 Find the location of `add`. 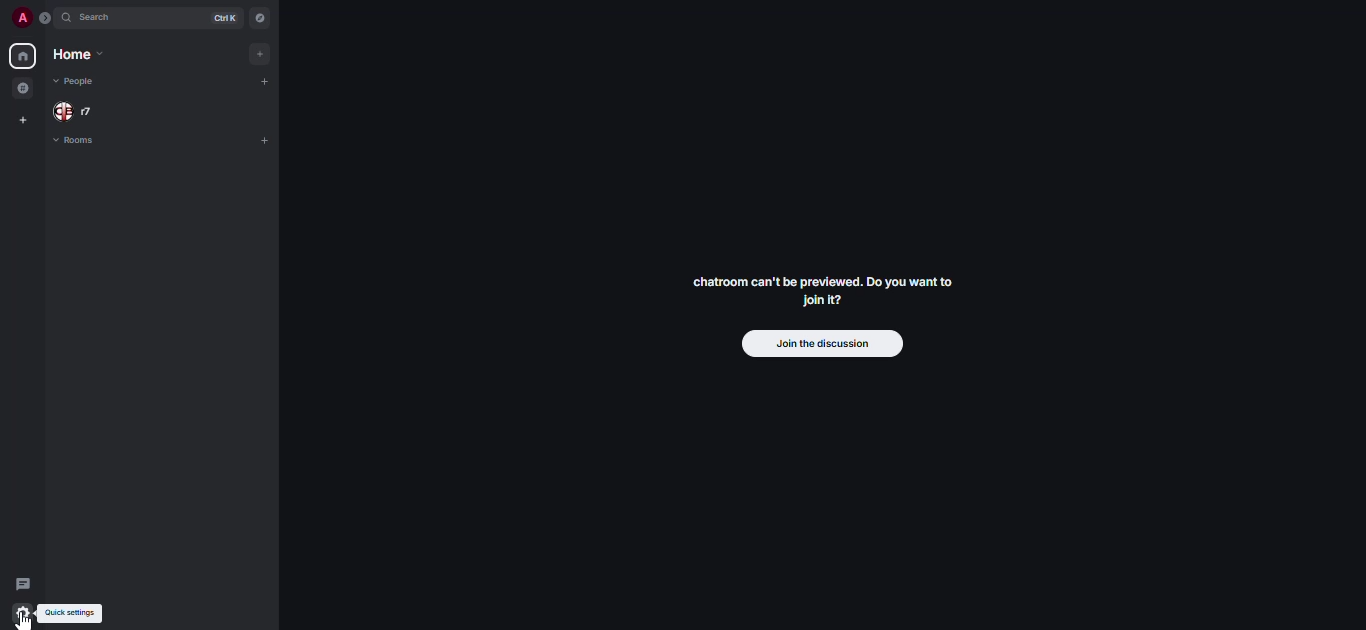

add is located at coordinates (268, 83).